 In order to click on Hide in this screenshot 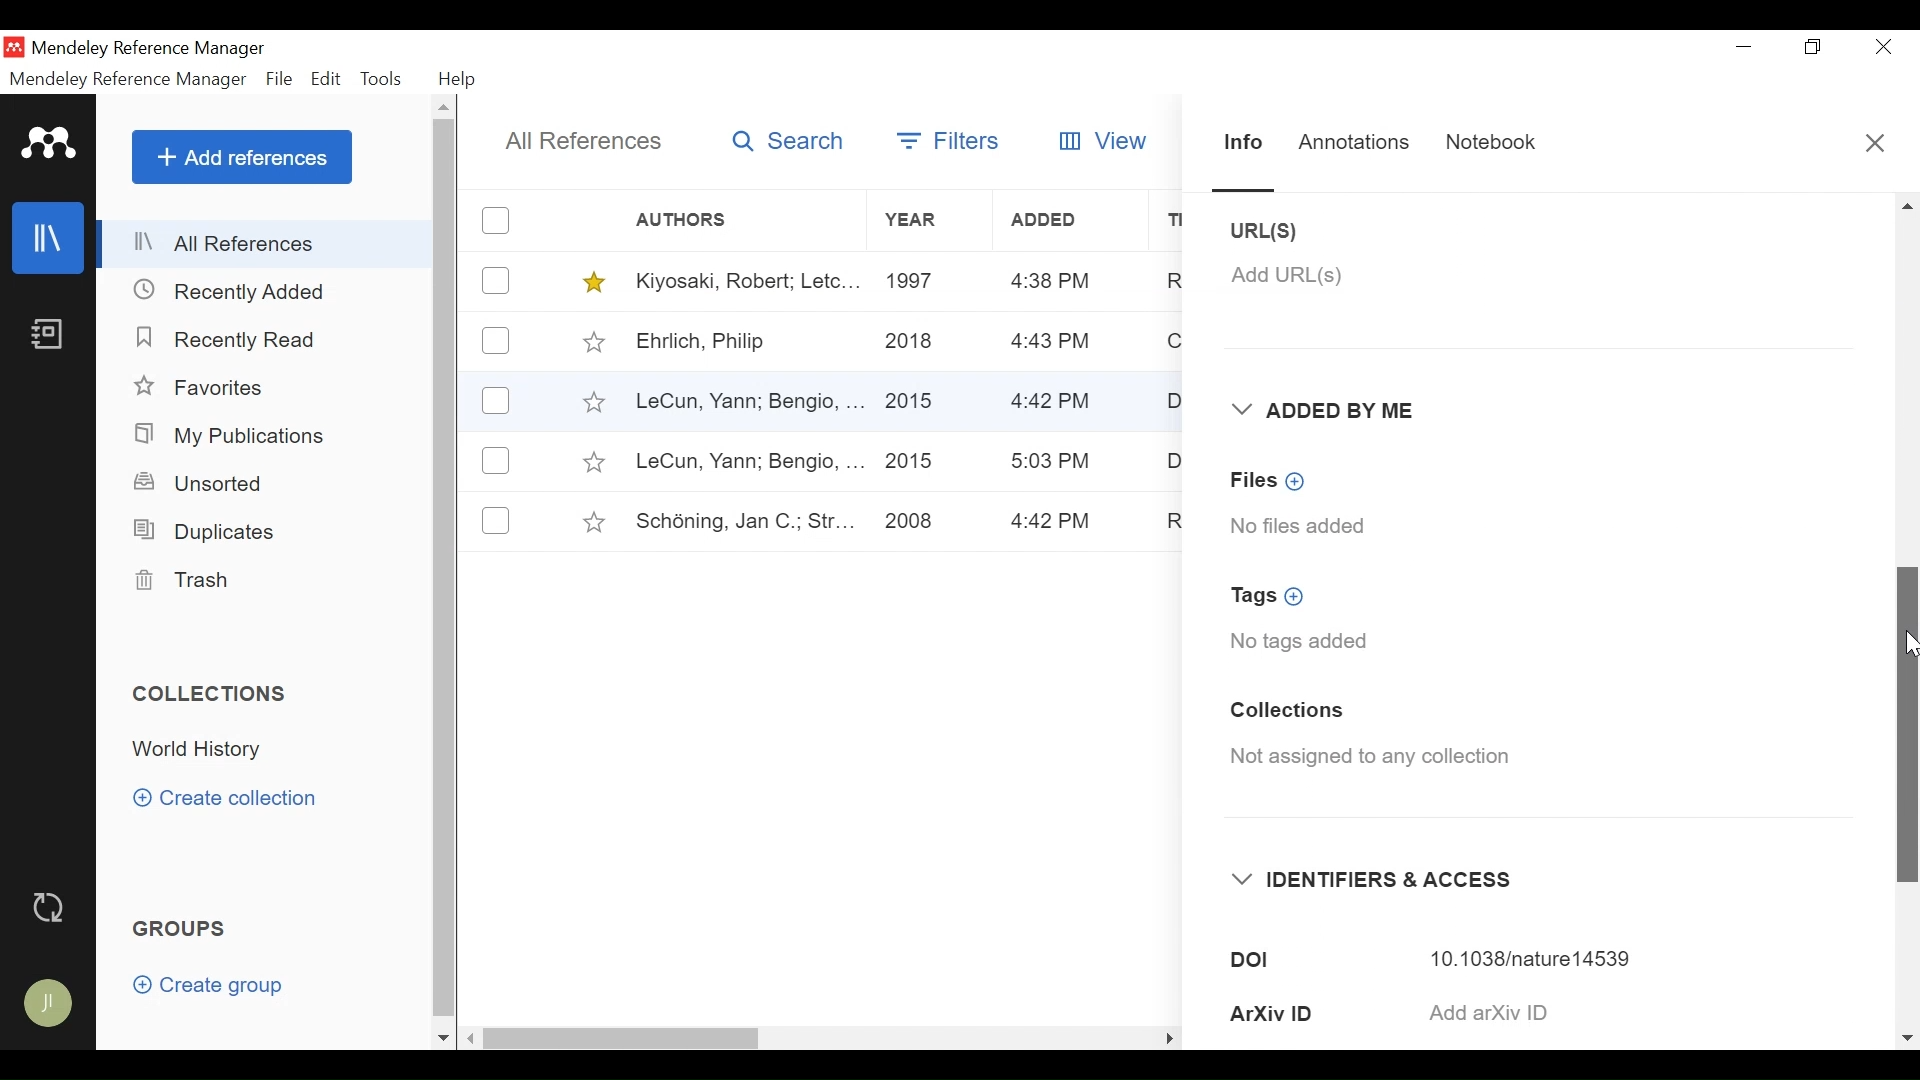, I will do `click(1168, 1034)`.